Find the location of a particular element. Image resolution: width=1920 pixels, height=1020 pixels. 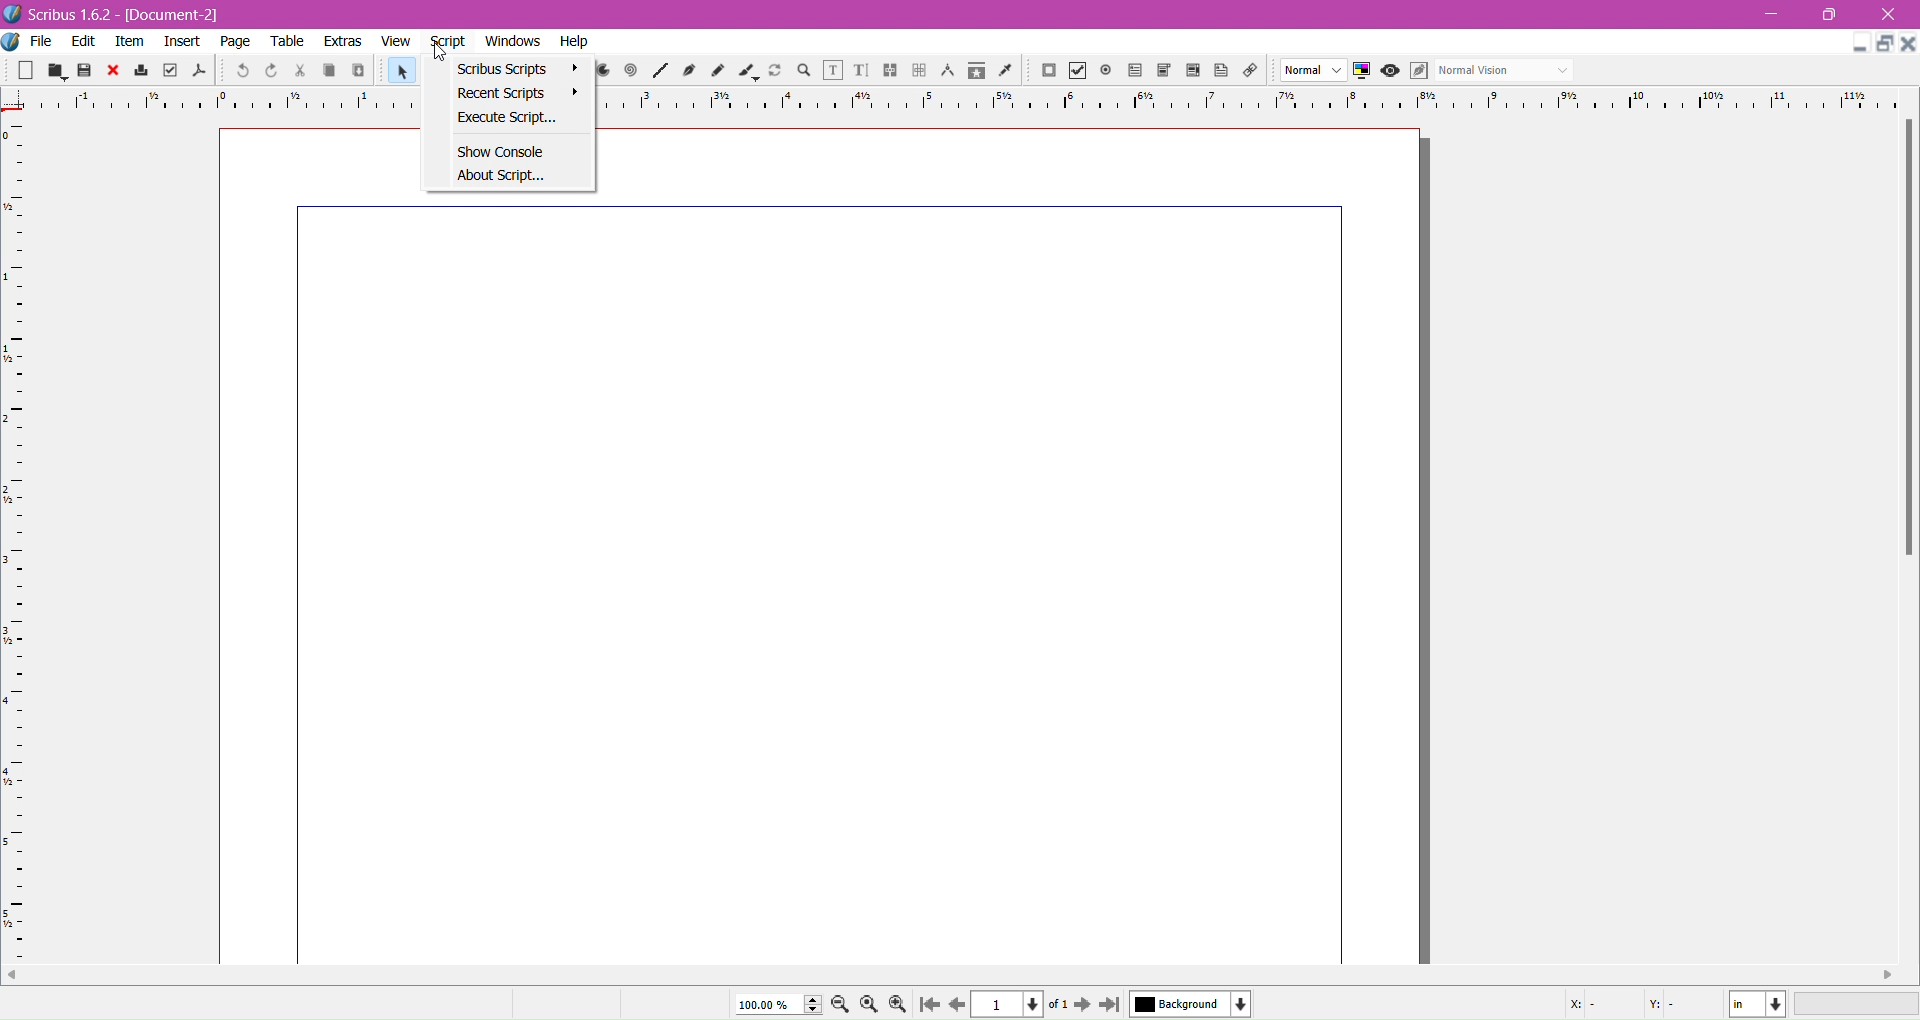

Minimize is located at coordinates (1772, 17).